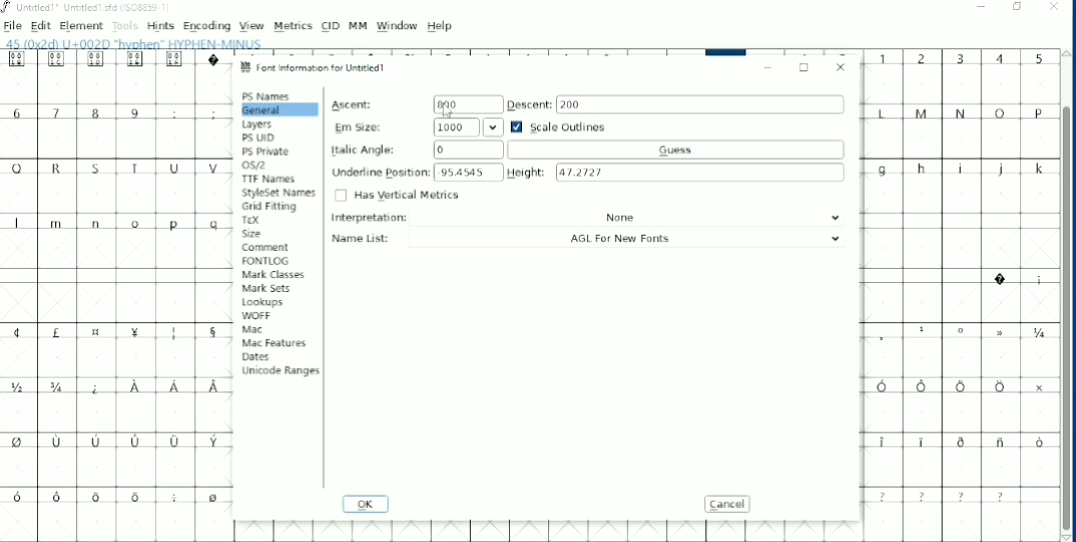  I want to click on StyleSet Names, so click(279, 193).